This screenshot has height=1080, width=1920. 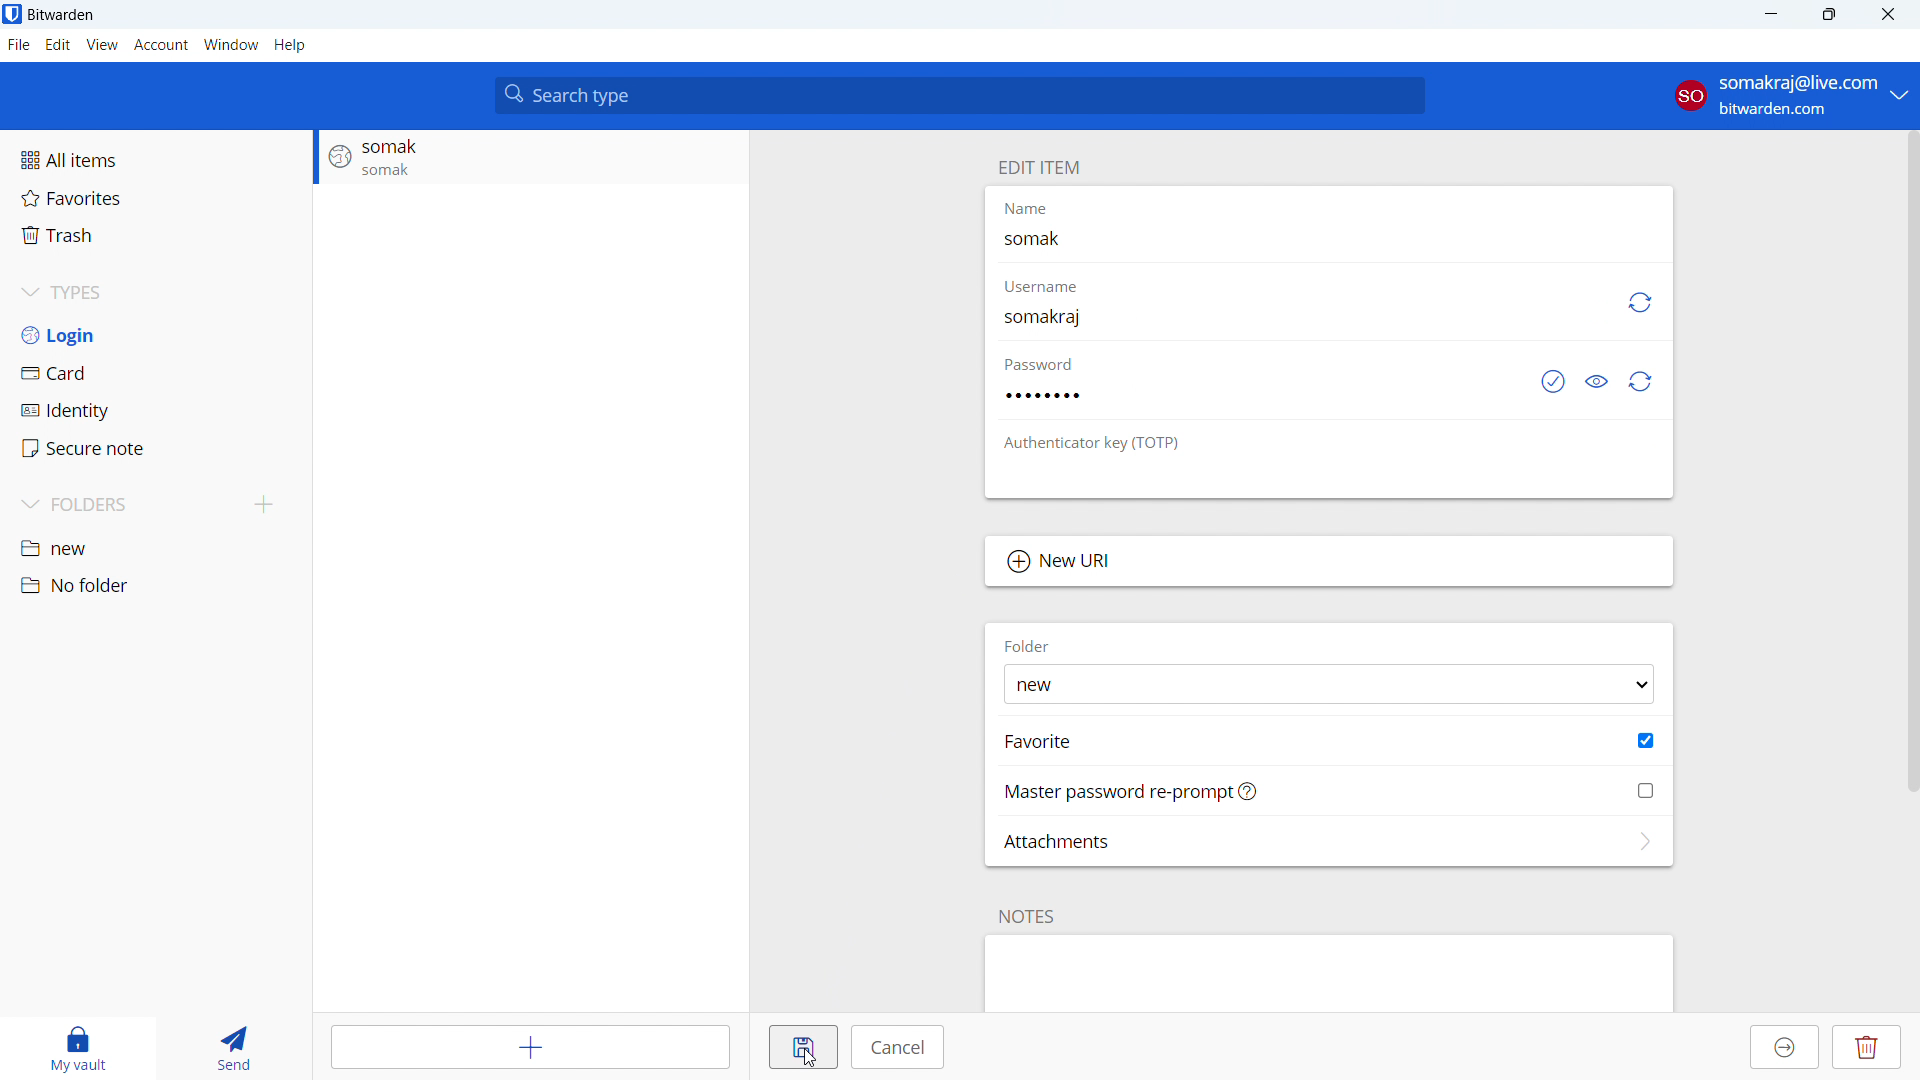 I want to click on password, so click(x=1051, y=365).